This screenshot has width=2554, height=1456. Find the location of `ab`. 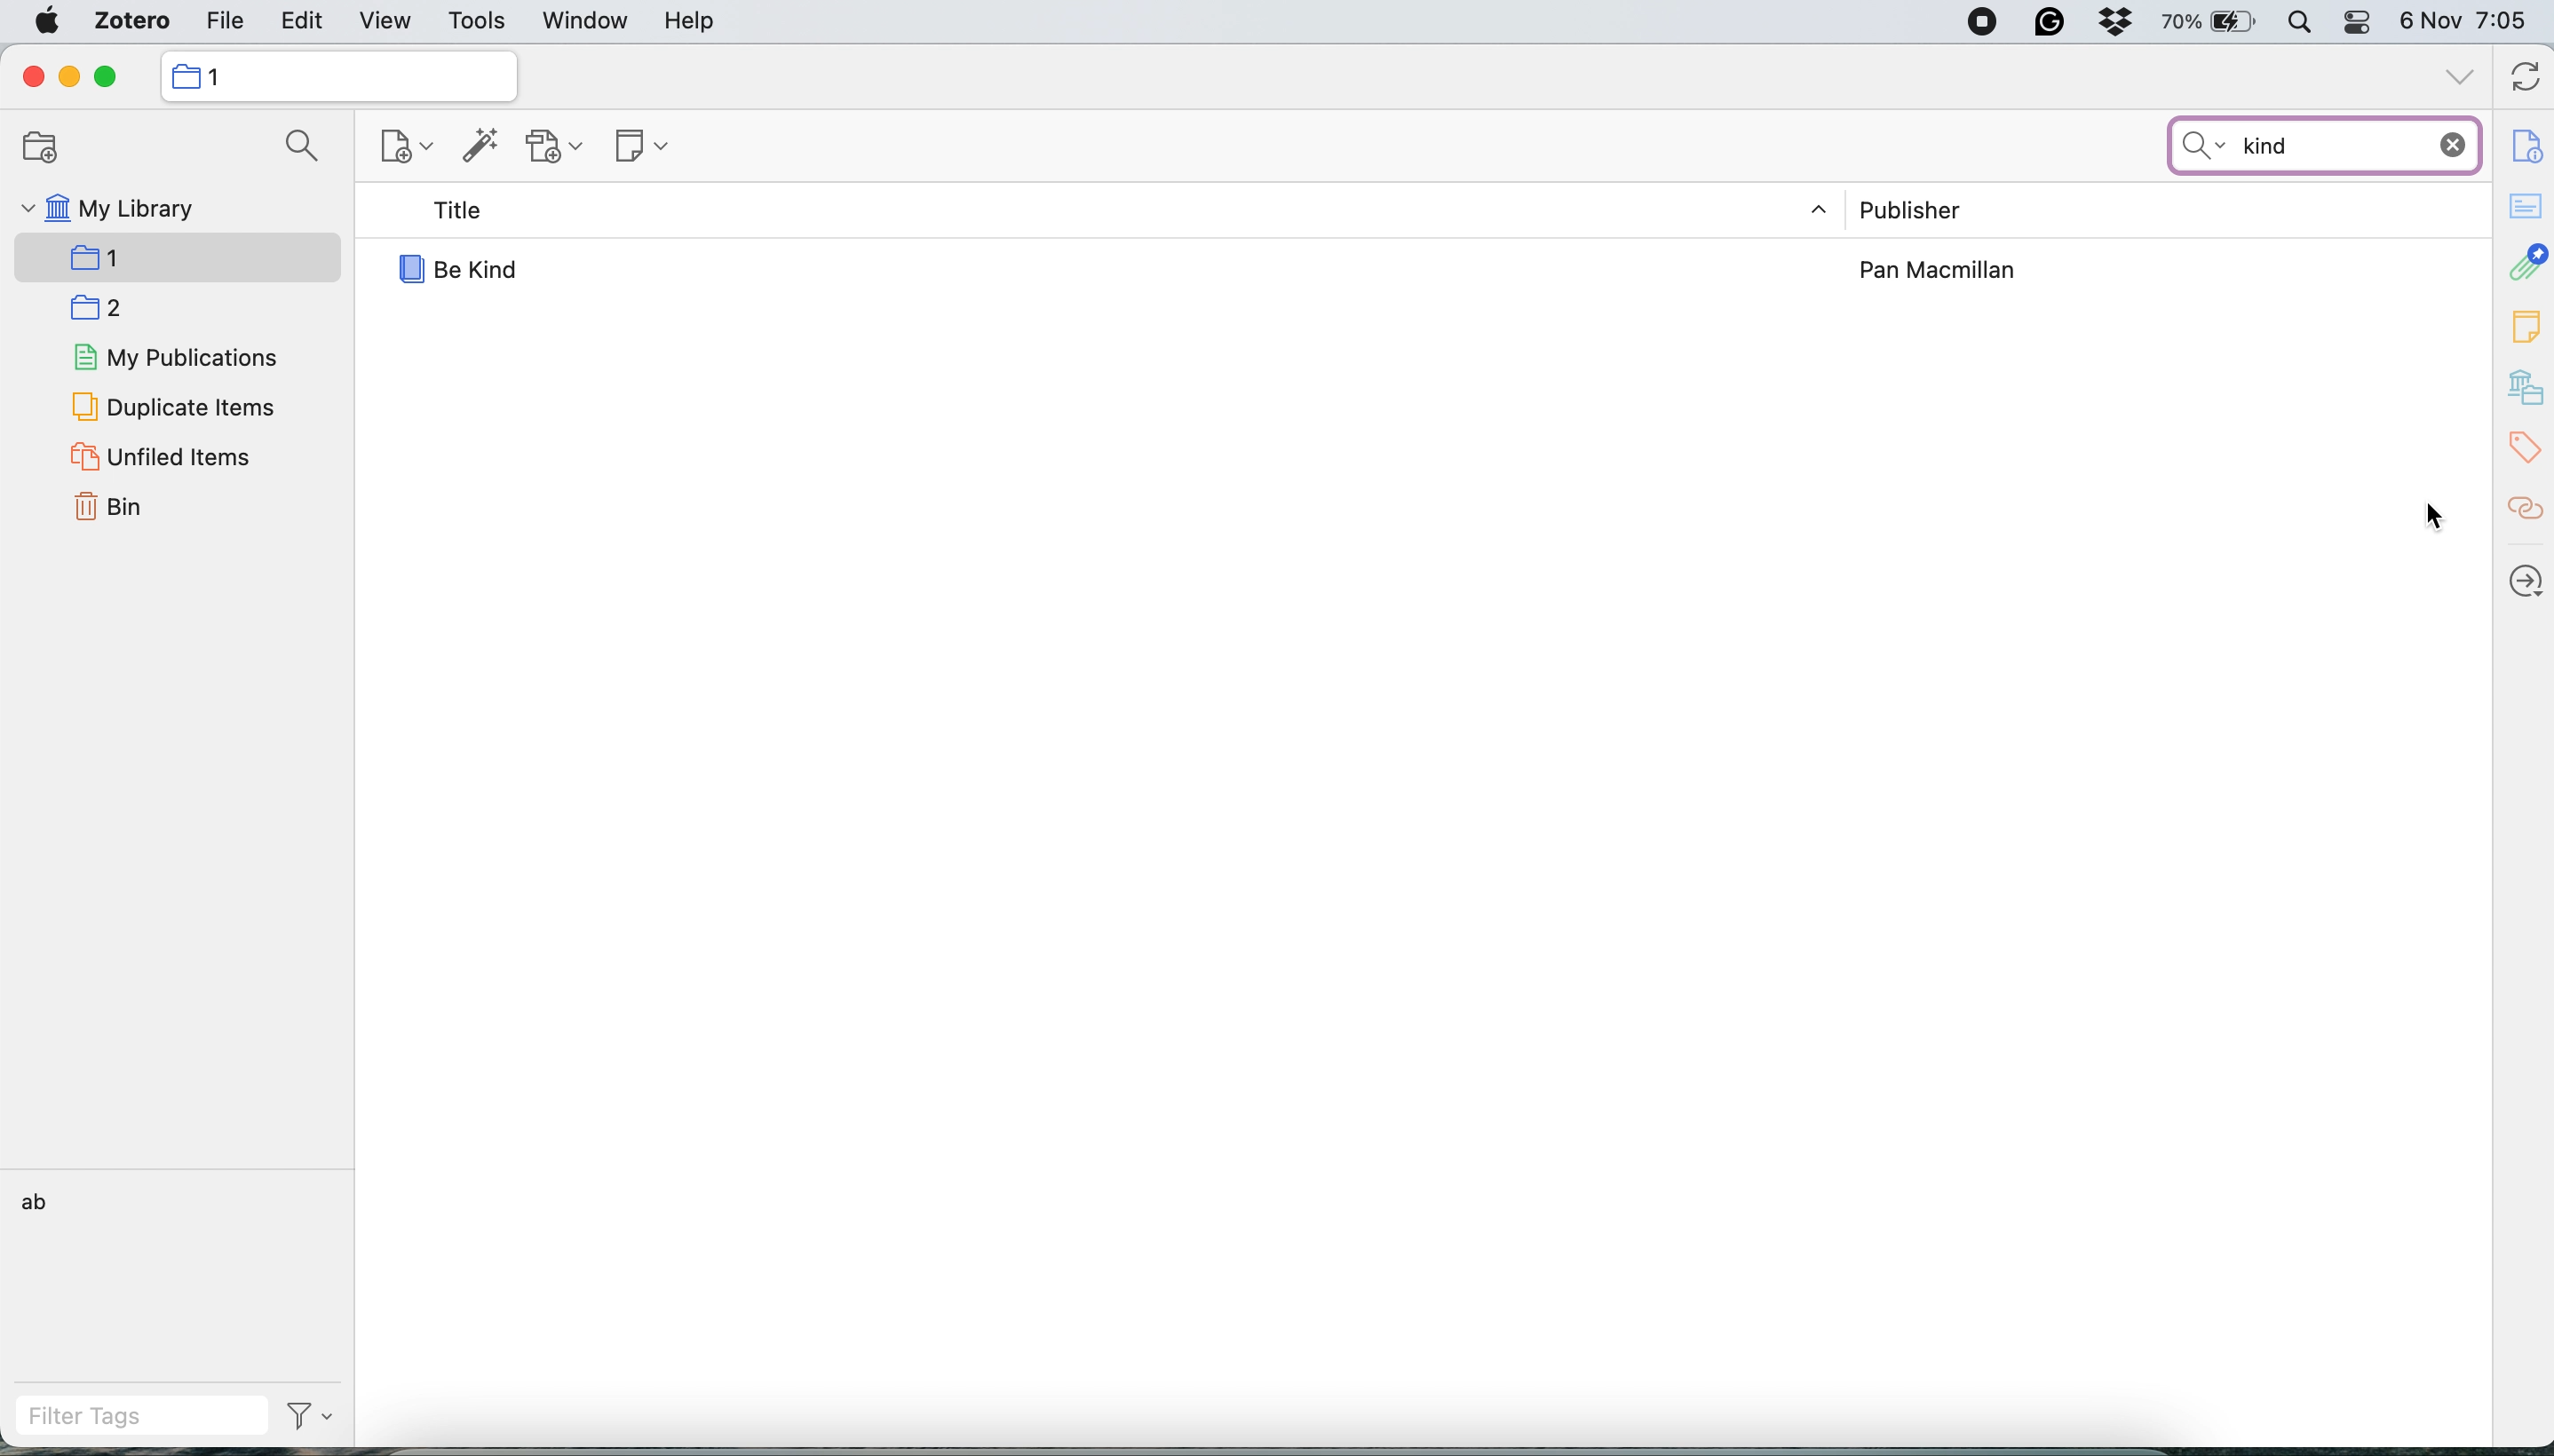

ab is located at coordinates (39, 1202).